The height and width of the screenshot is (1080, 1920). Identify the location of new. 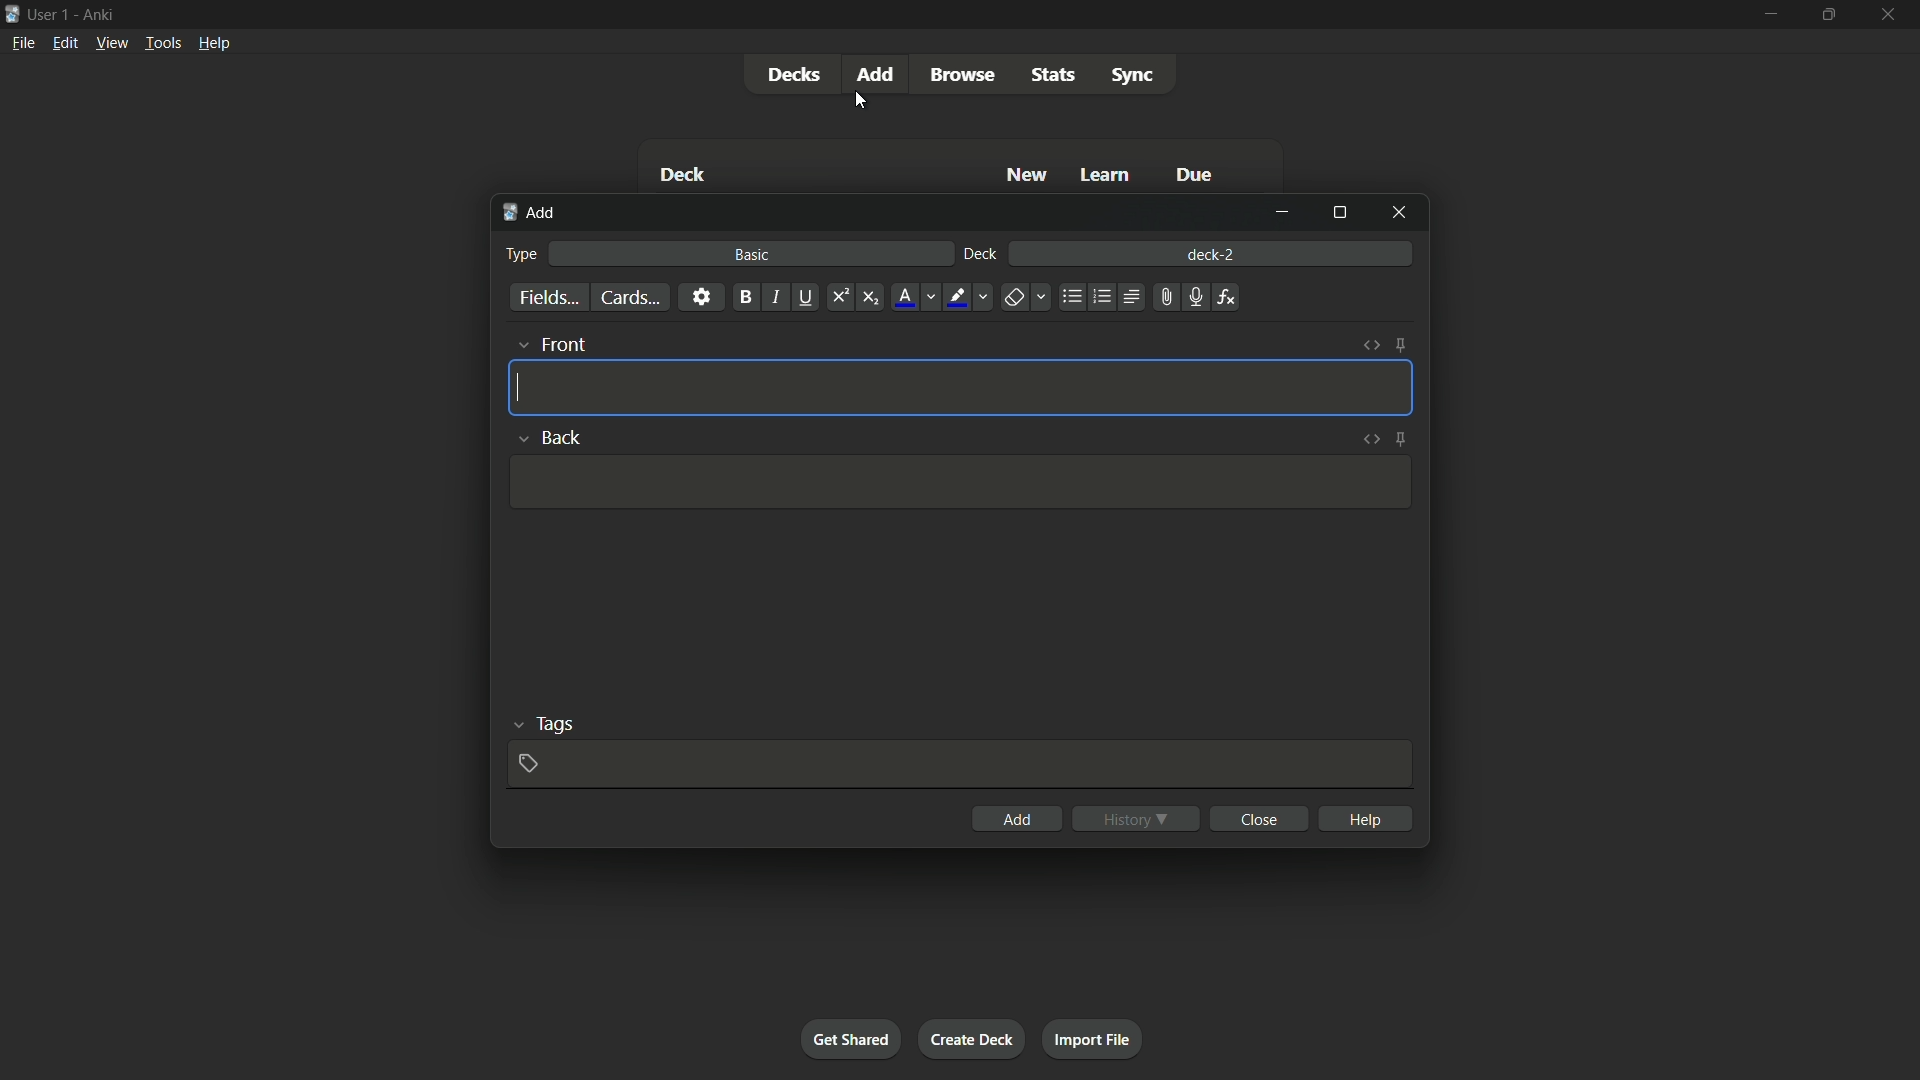
(1027, 175).